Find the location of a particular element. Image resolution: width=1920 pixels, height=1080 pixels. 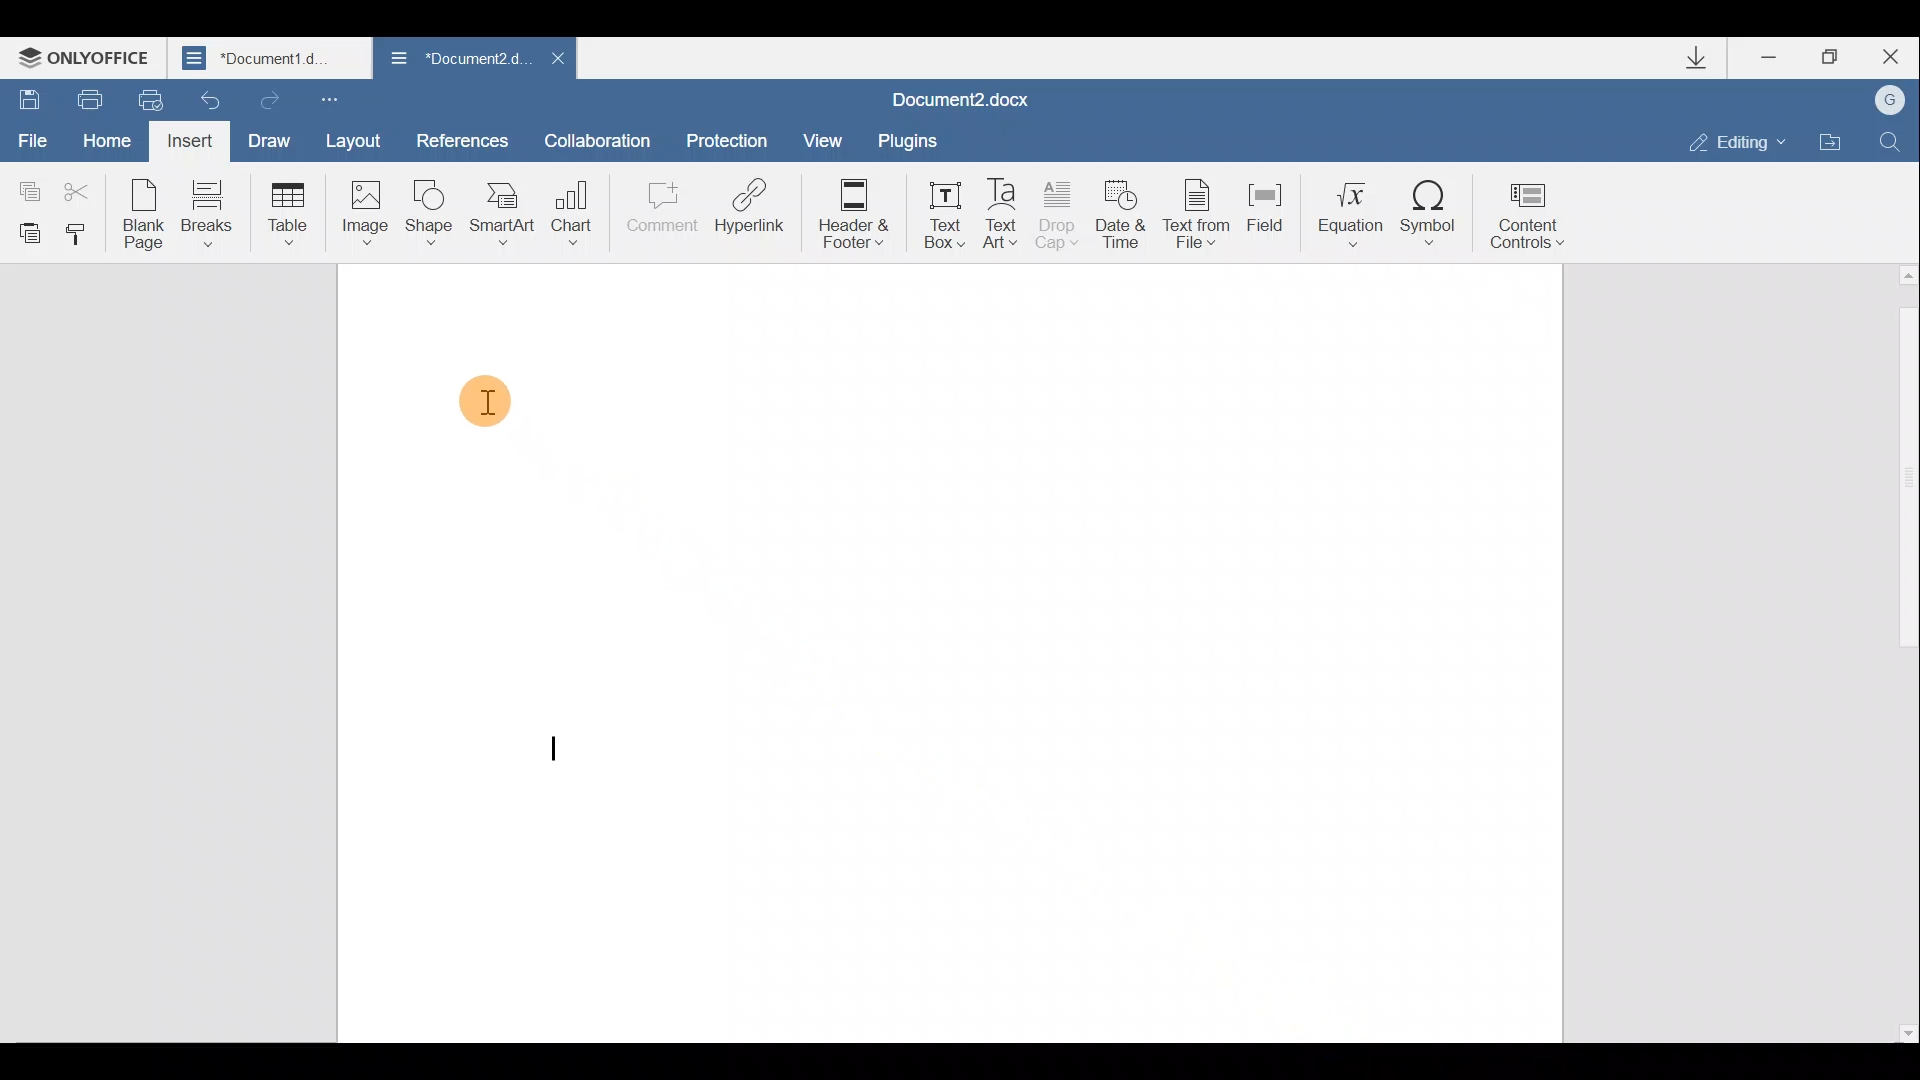

Cut is located at coordinates (83, 184).